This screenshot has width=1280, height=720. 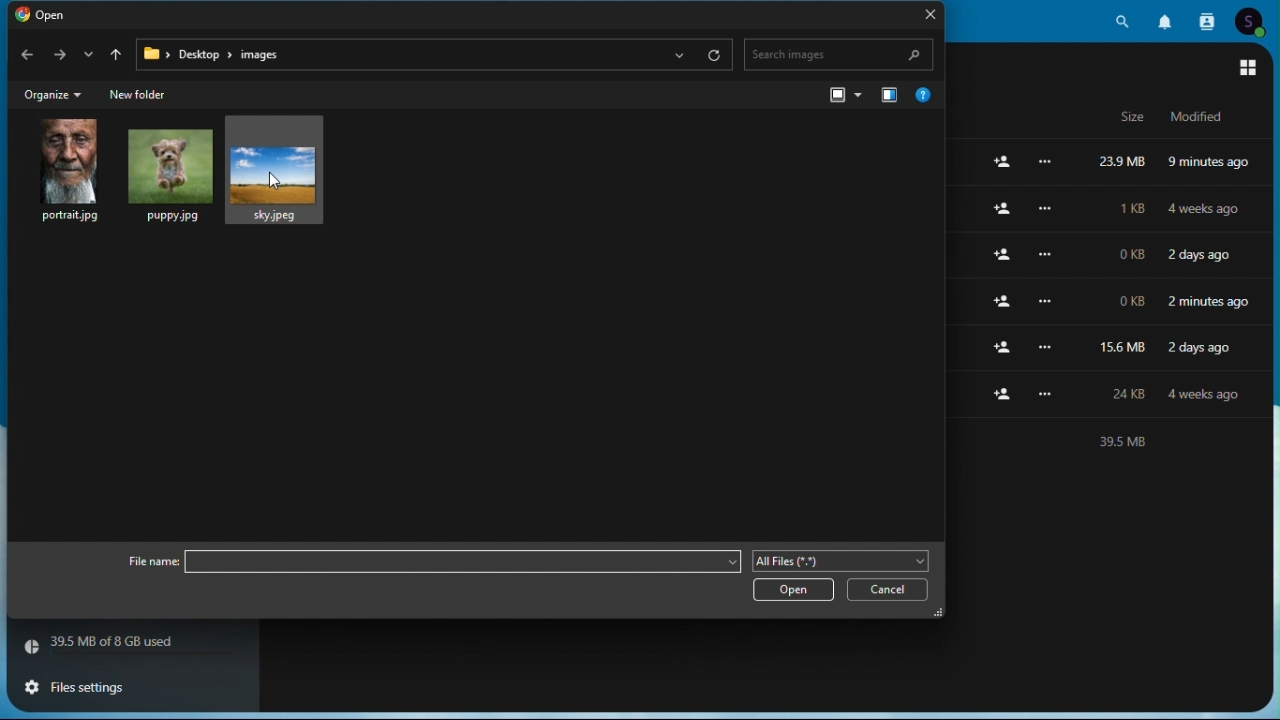 What do you see at coordinates (41, 16) in the screenshot?
I see `Open` at bounding box center [41, 16].